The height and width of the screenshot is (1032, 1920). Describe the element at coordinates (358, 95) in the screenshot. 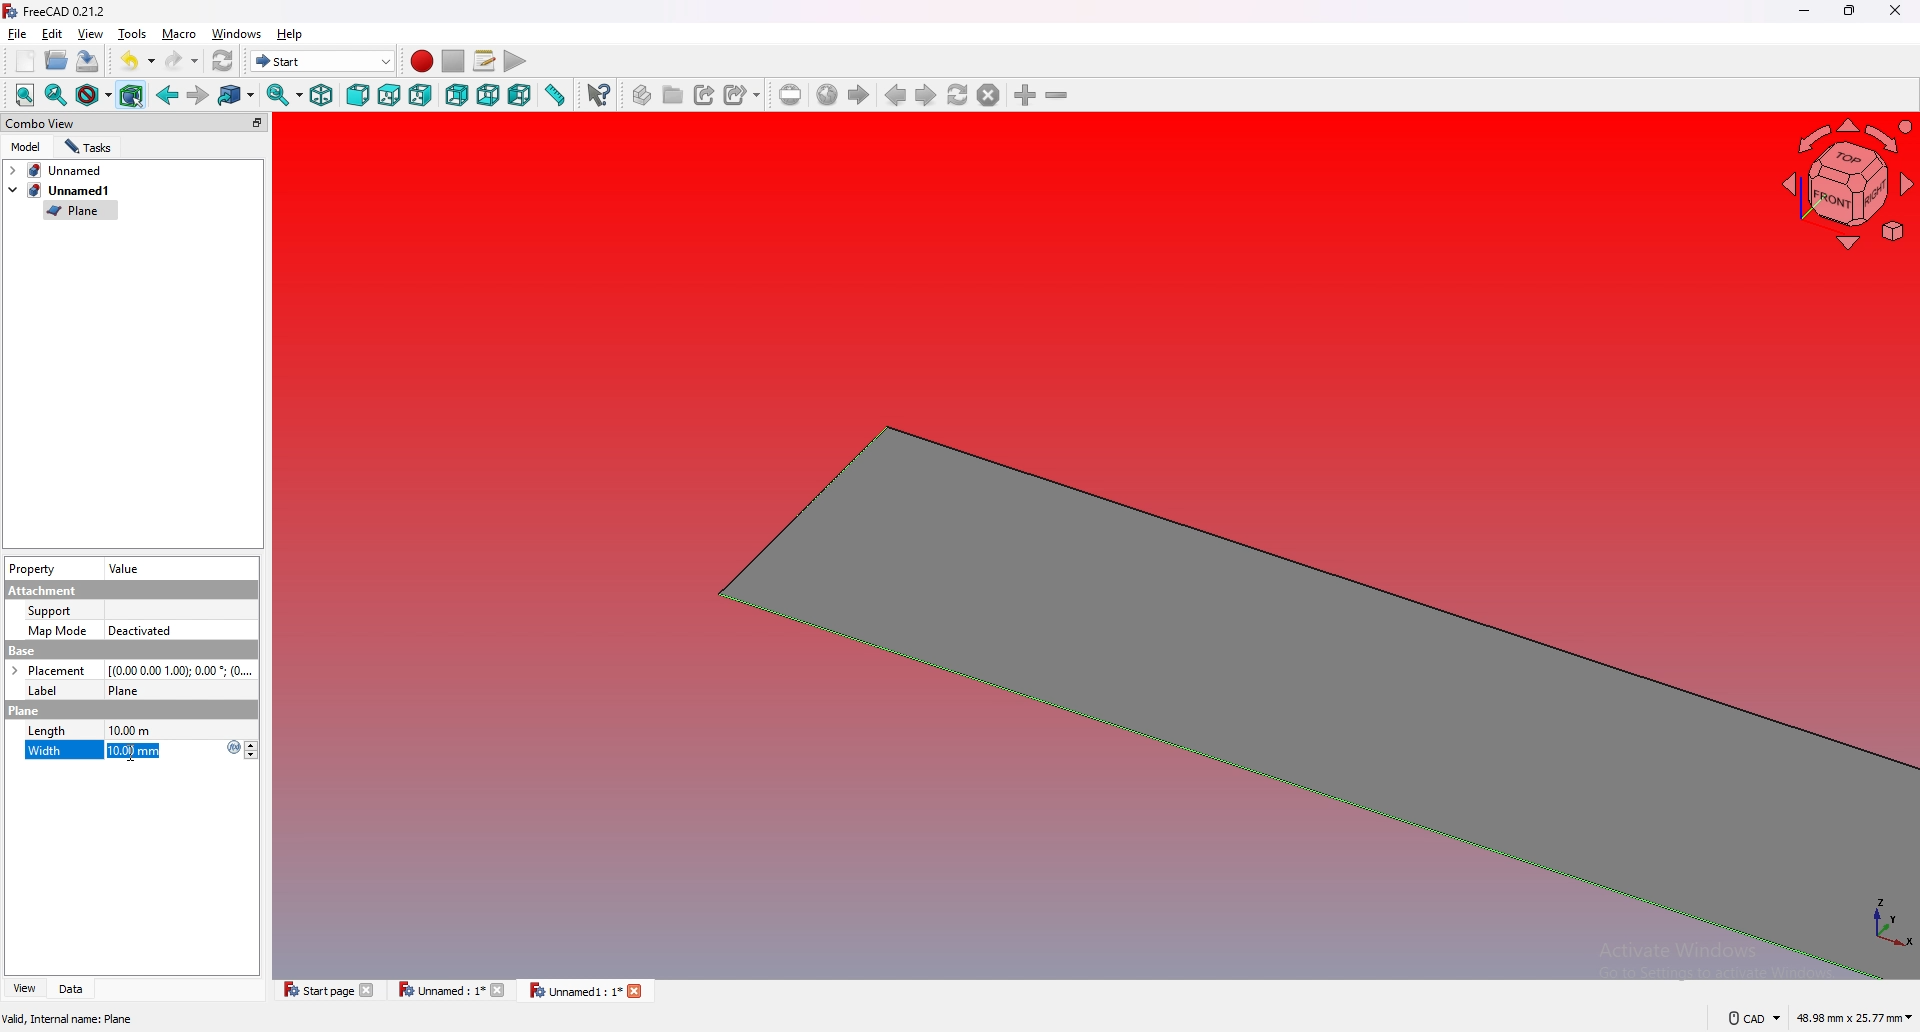

I see `front` at that location.